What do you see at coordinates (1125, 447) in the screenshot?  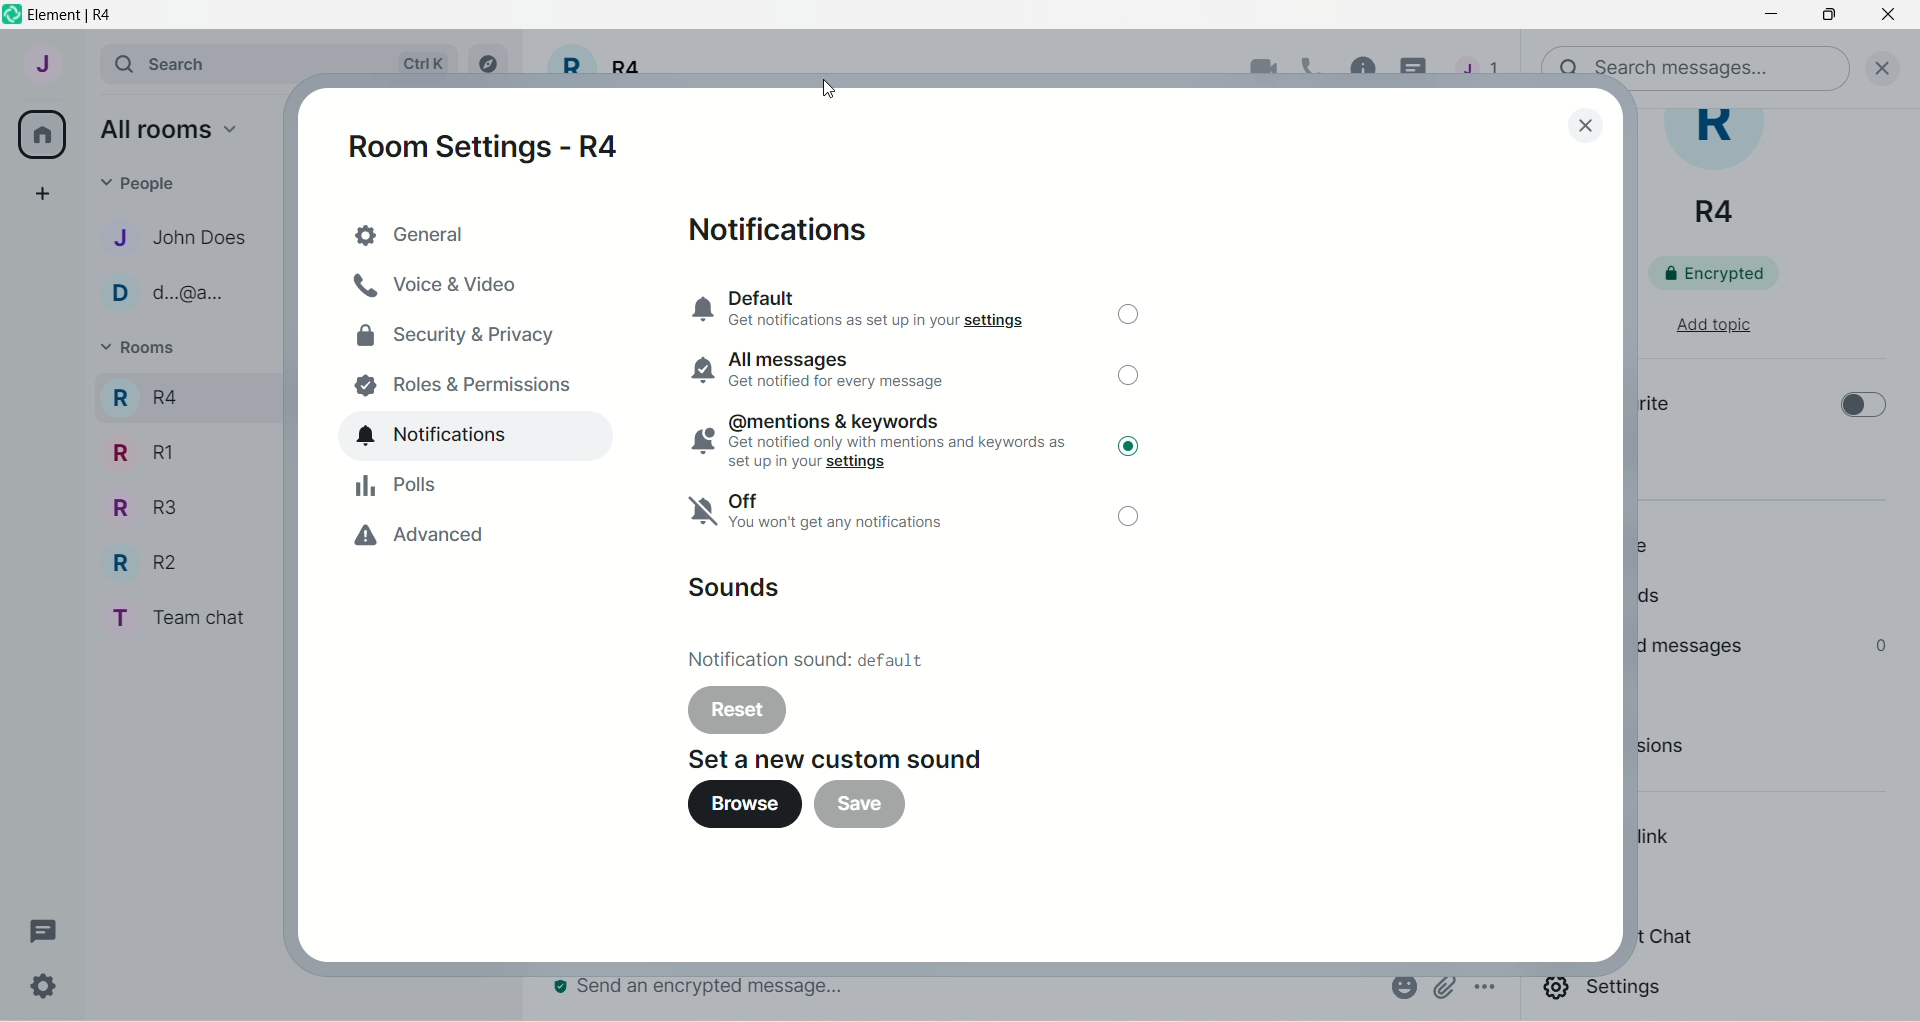 I see `selected Toggle ` at bounding box center [1125, 447].